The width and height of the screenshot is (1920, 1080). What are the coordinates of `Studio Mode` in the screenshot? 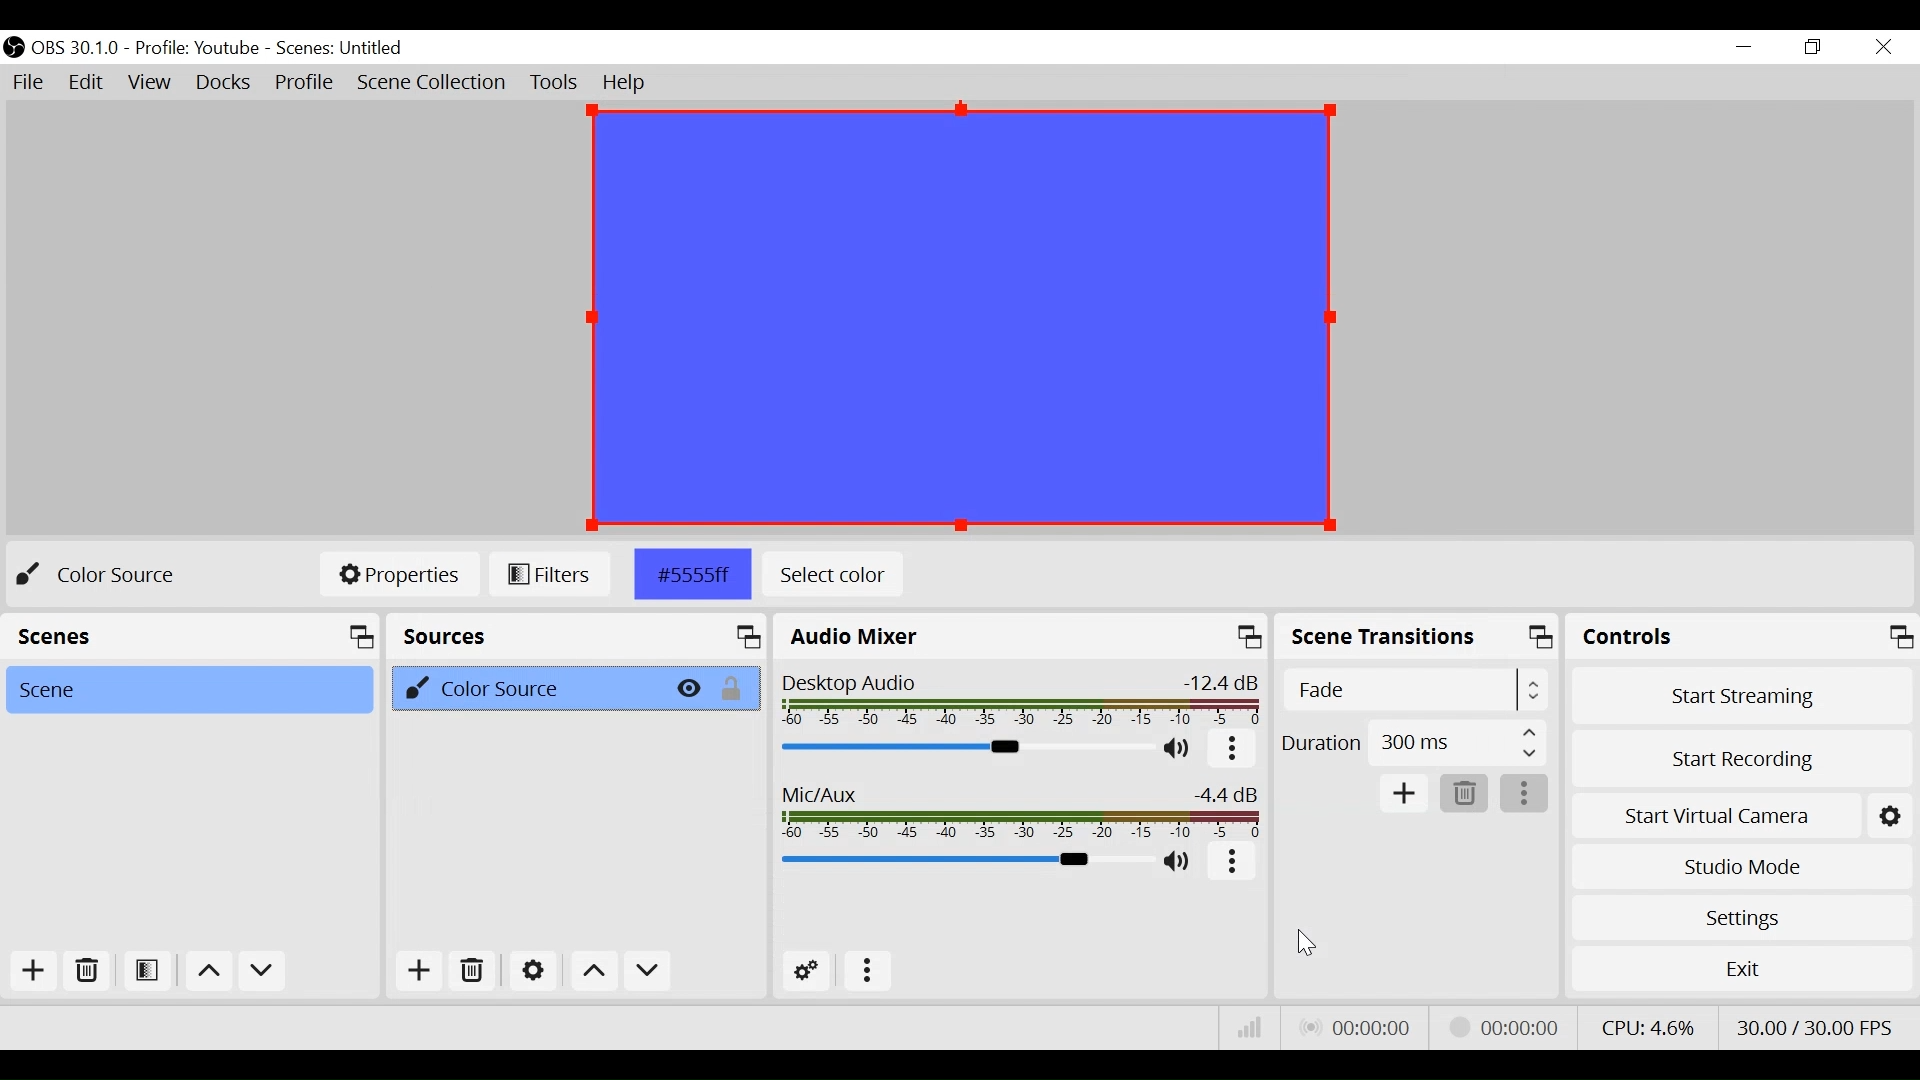 It's located at (1741, 867).